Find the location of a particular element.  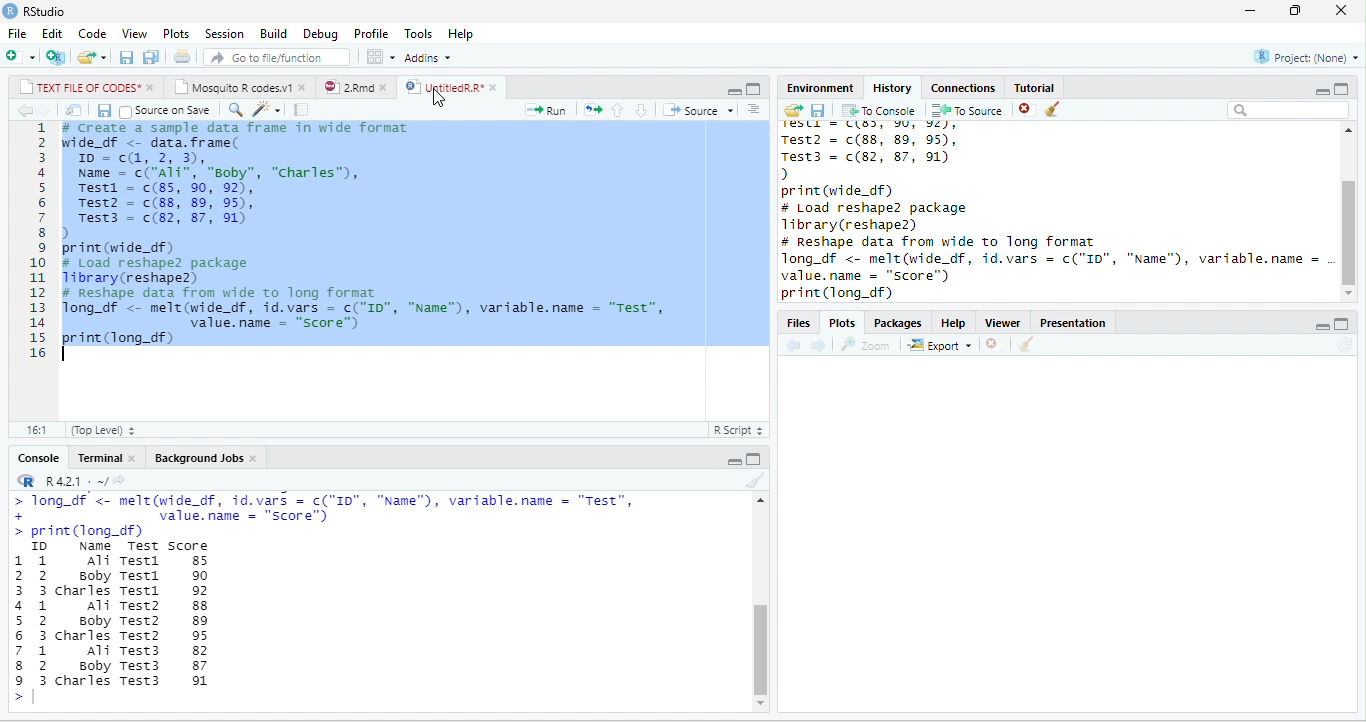

save is located at coordinates (128, 57).